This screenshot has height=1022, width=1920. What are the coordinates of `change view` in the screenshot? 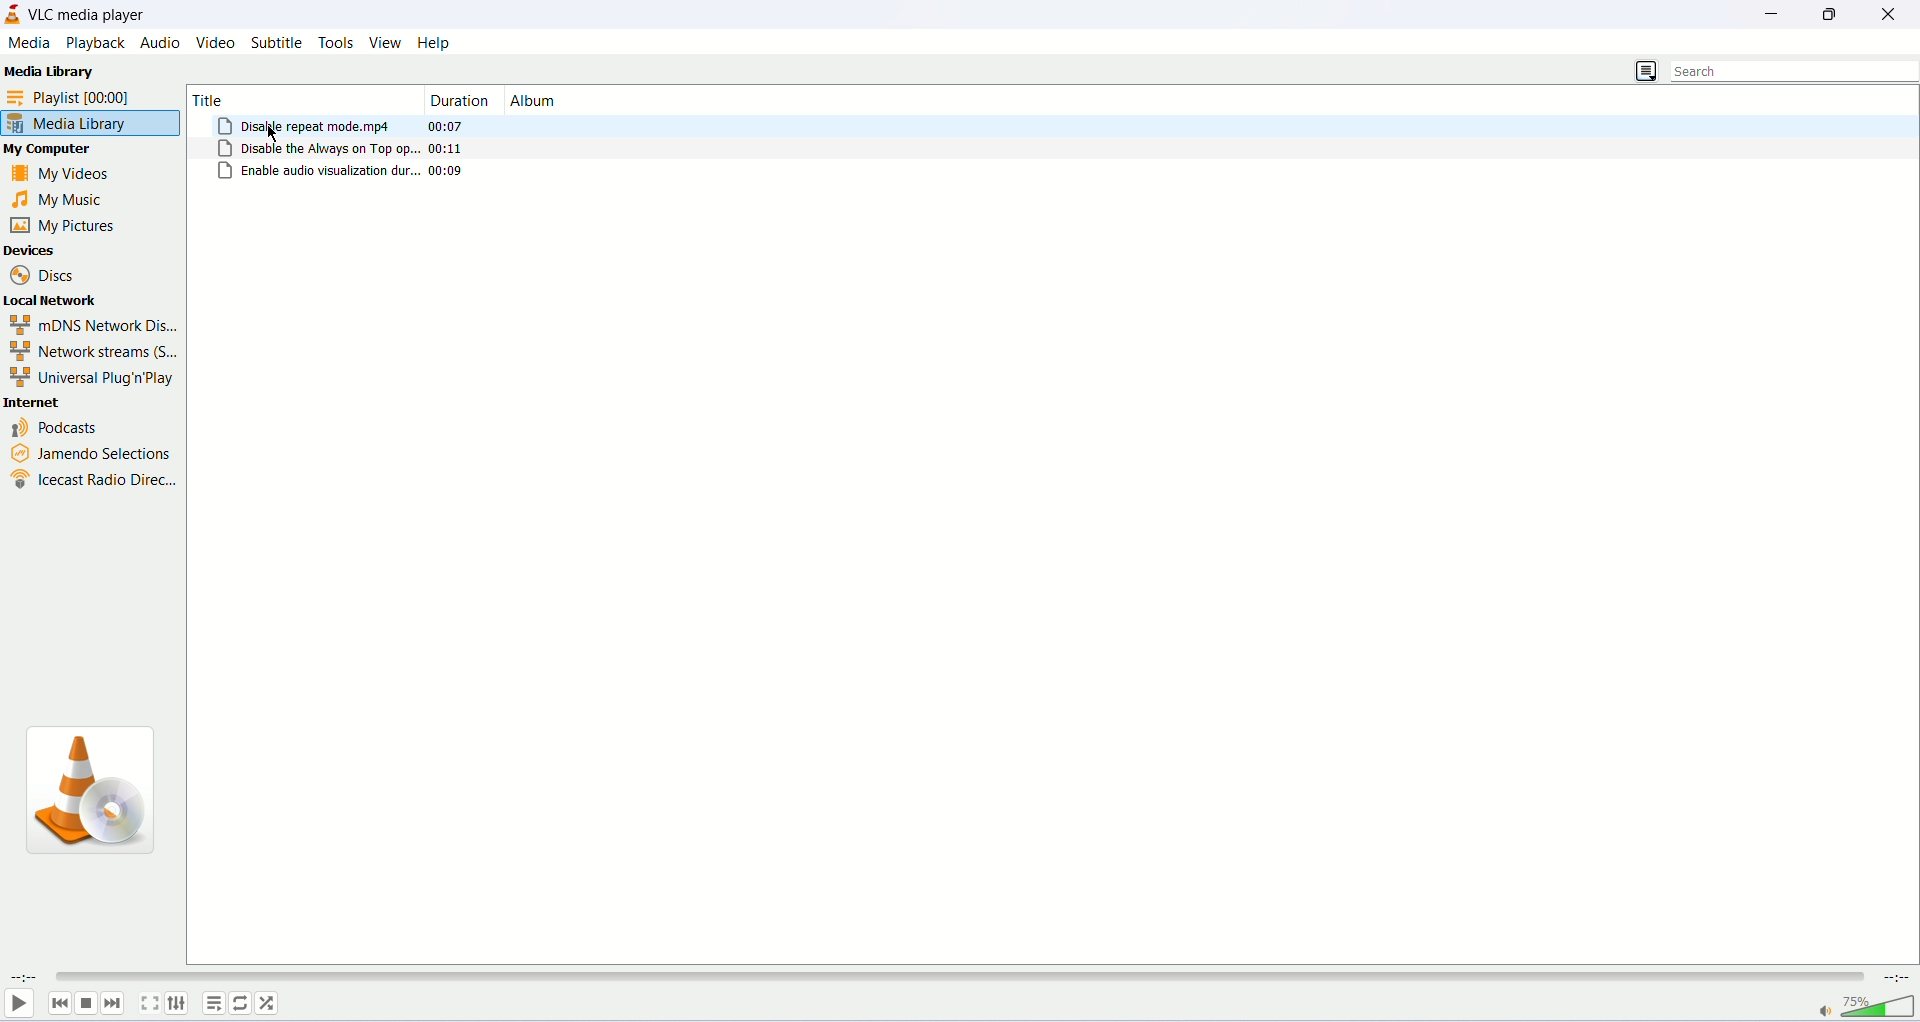 It's located at (1645, 73).